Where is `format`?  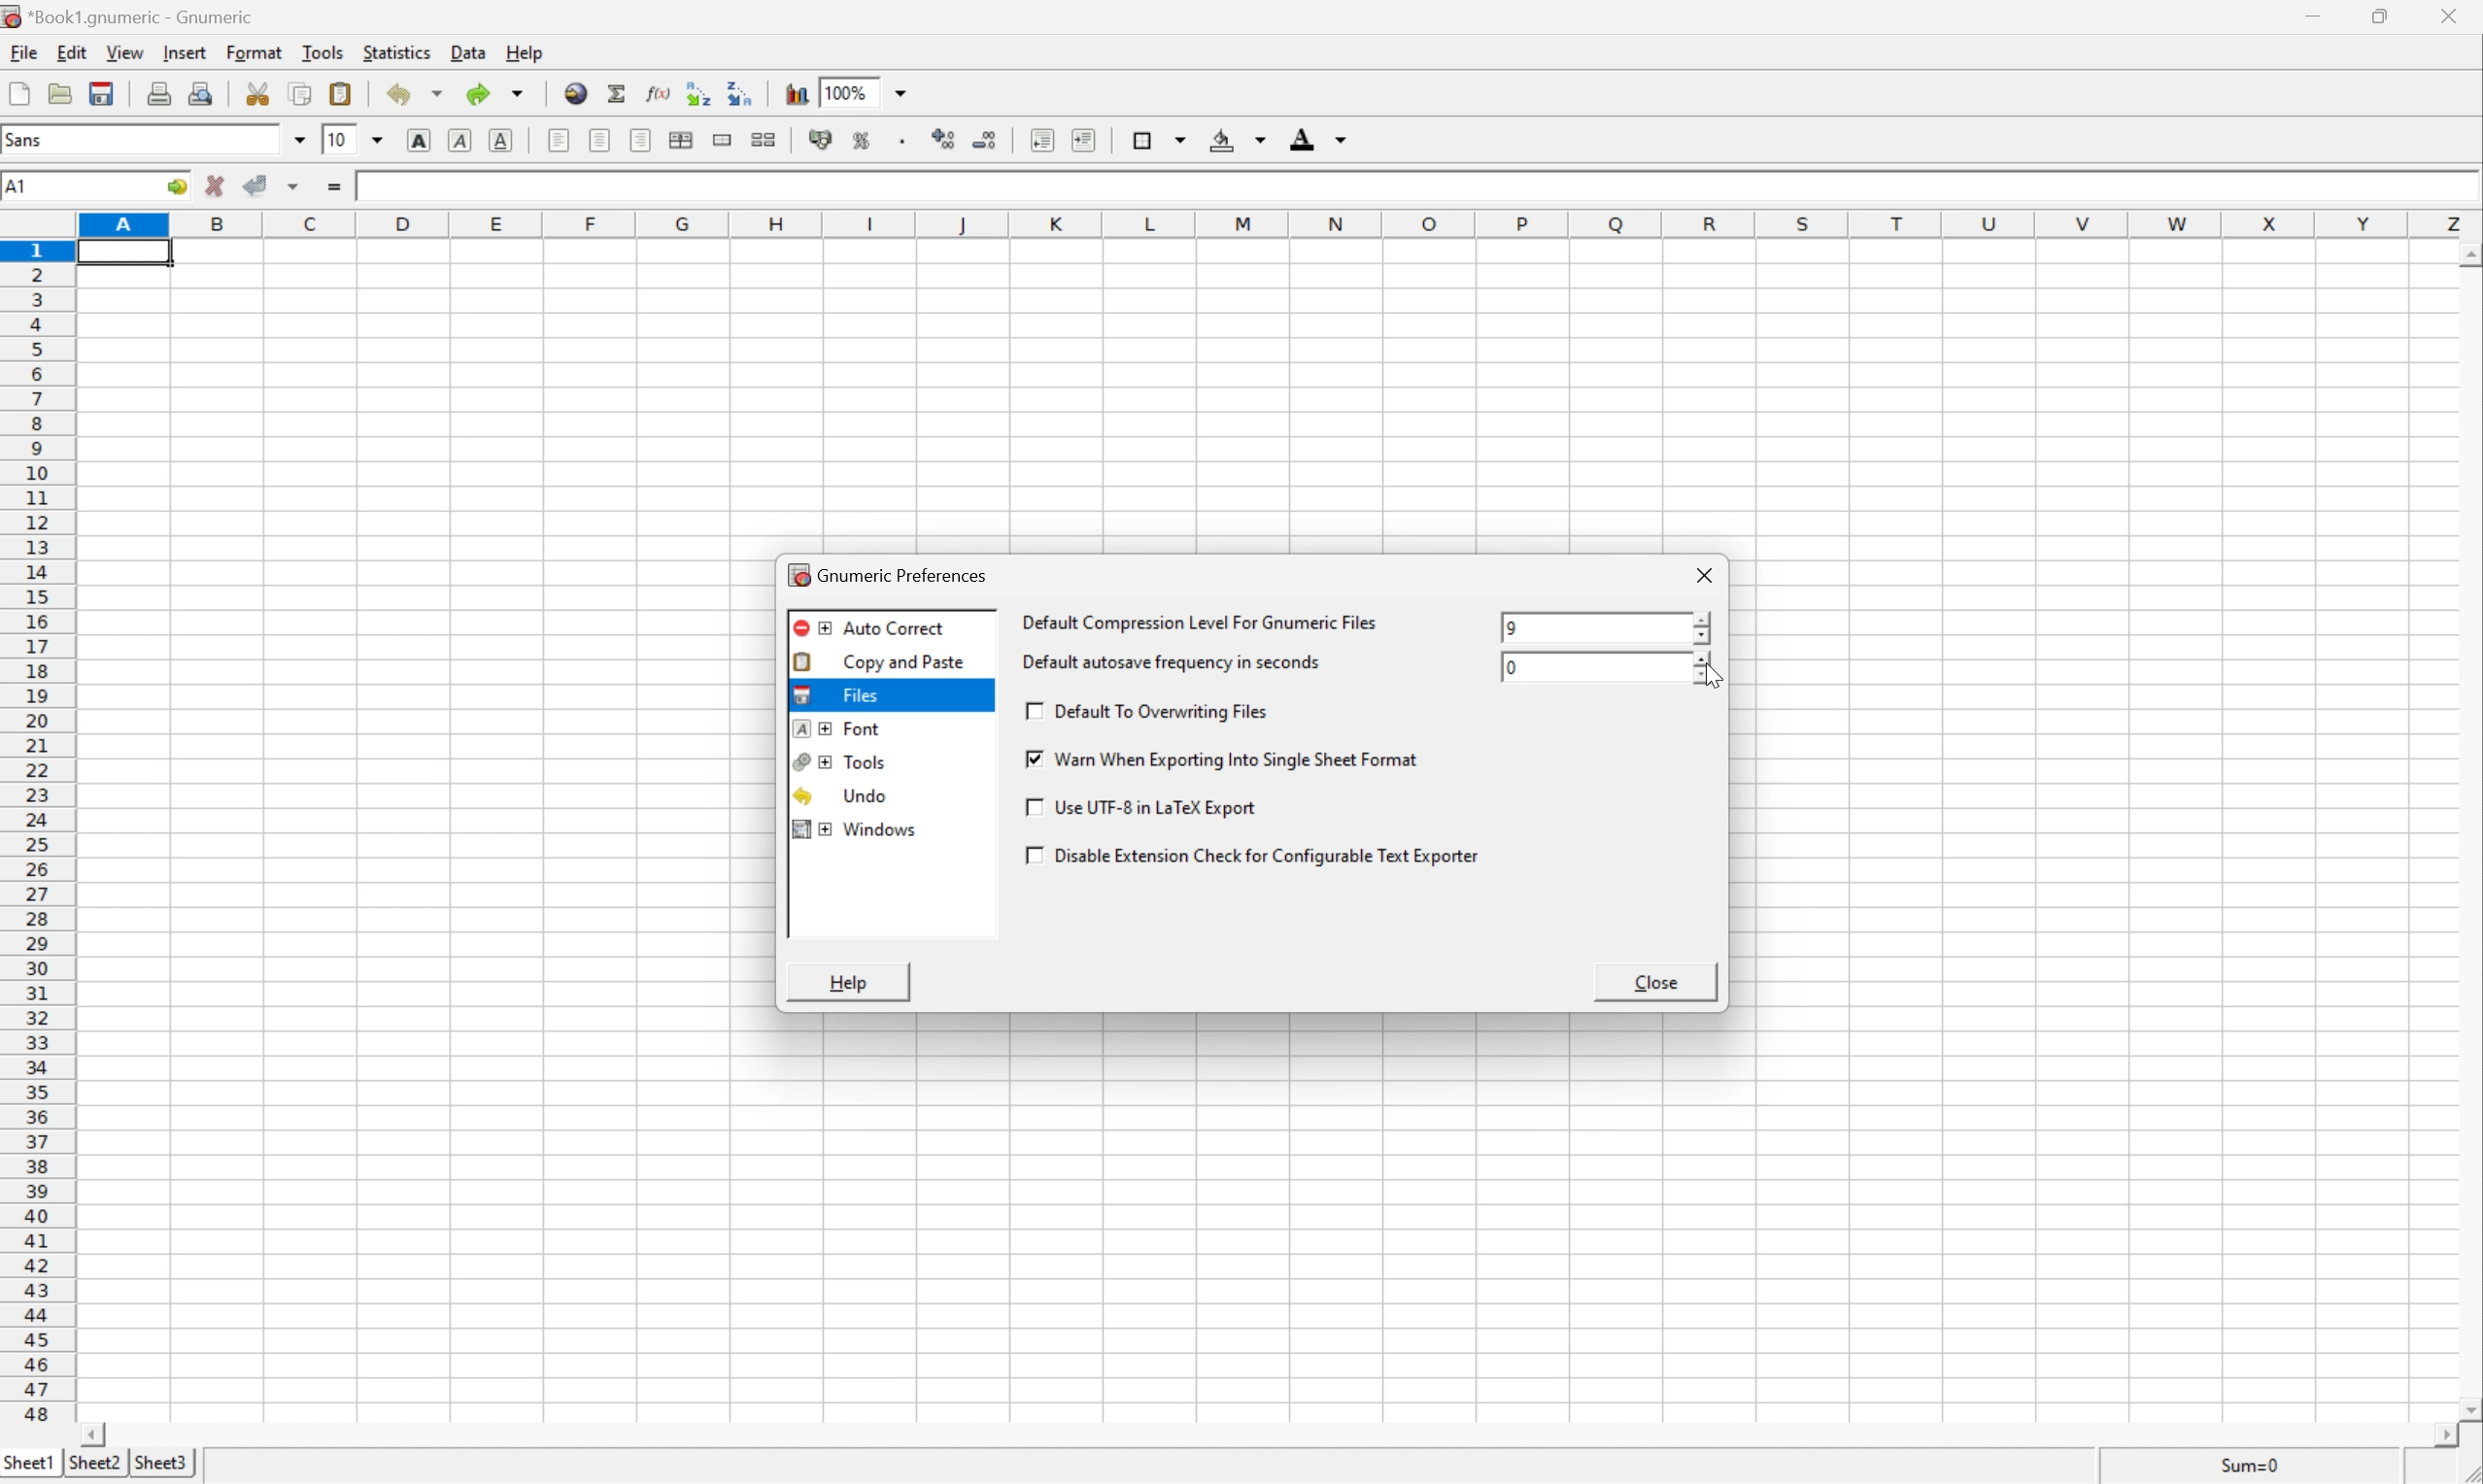
format is located at coordinates (253, 53).